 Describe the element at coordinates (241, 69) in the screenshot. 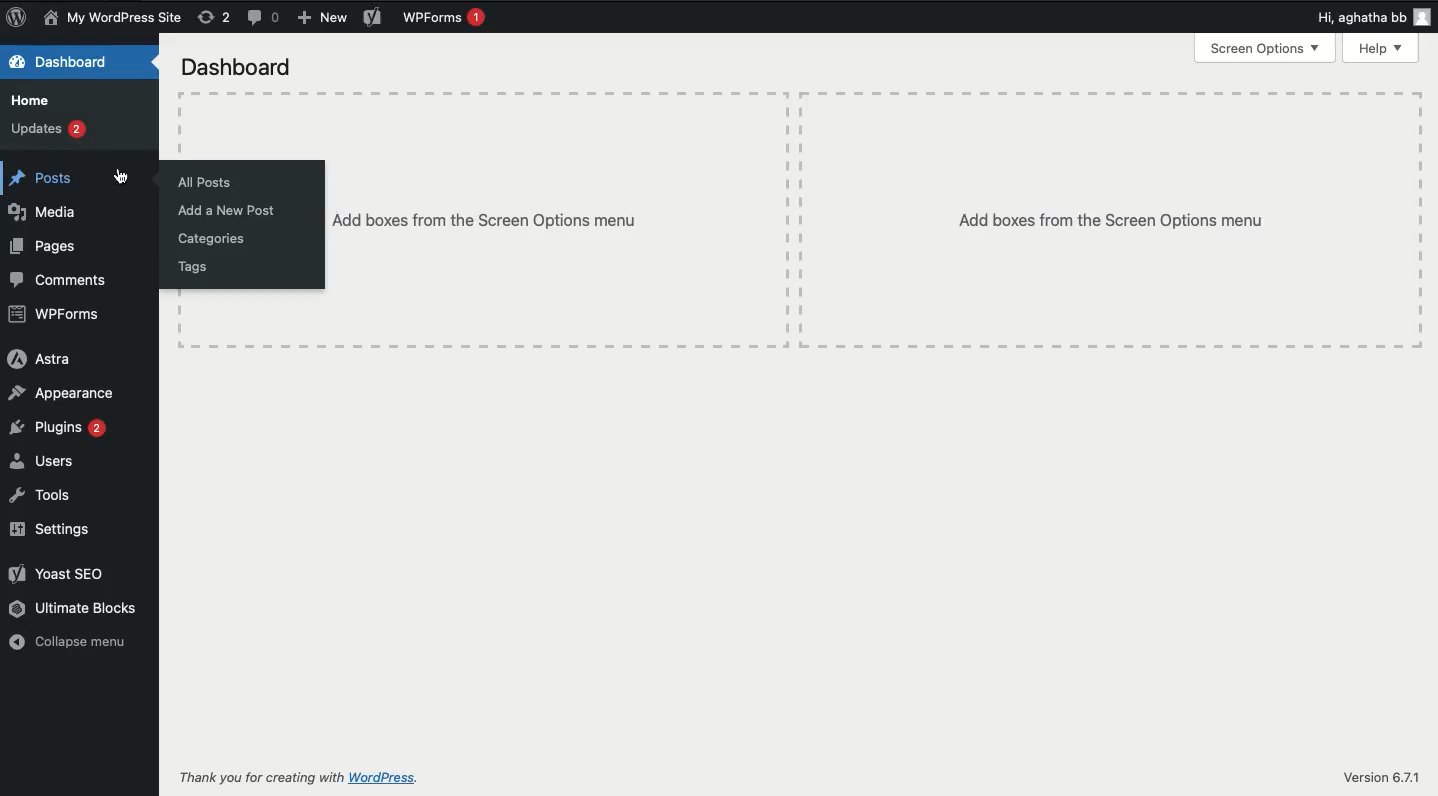

I see `Dashboard` at that location.